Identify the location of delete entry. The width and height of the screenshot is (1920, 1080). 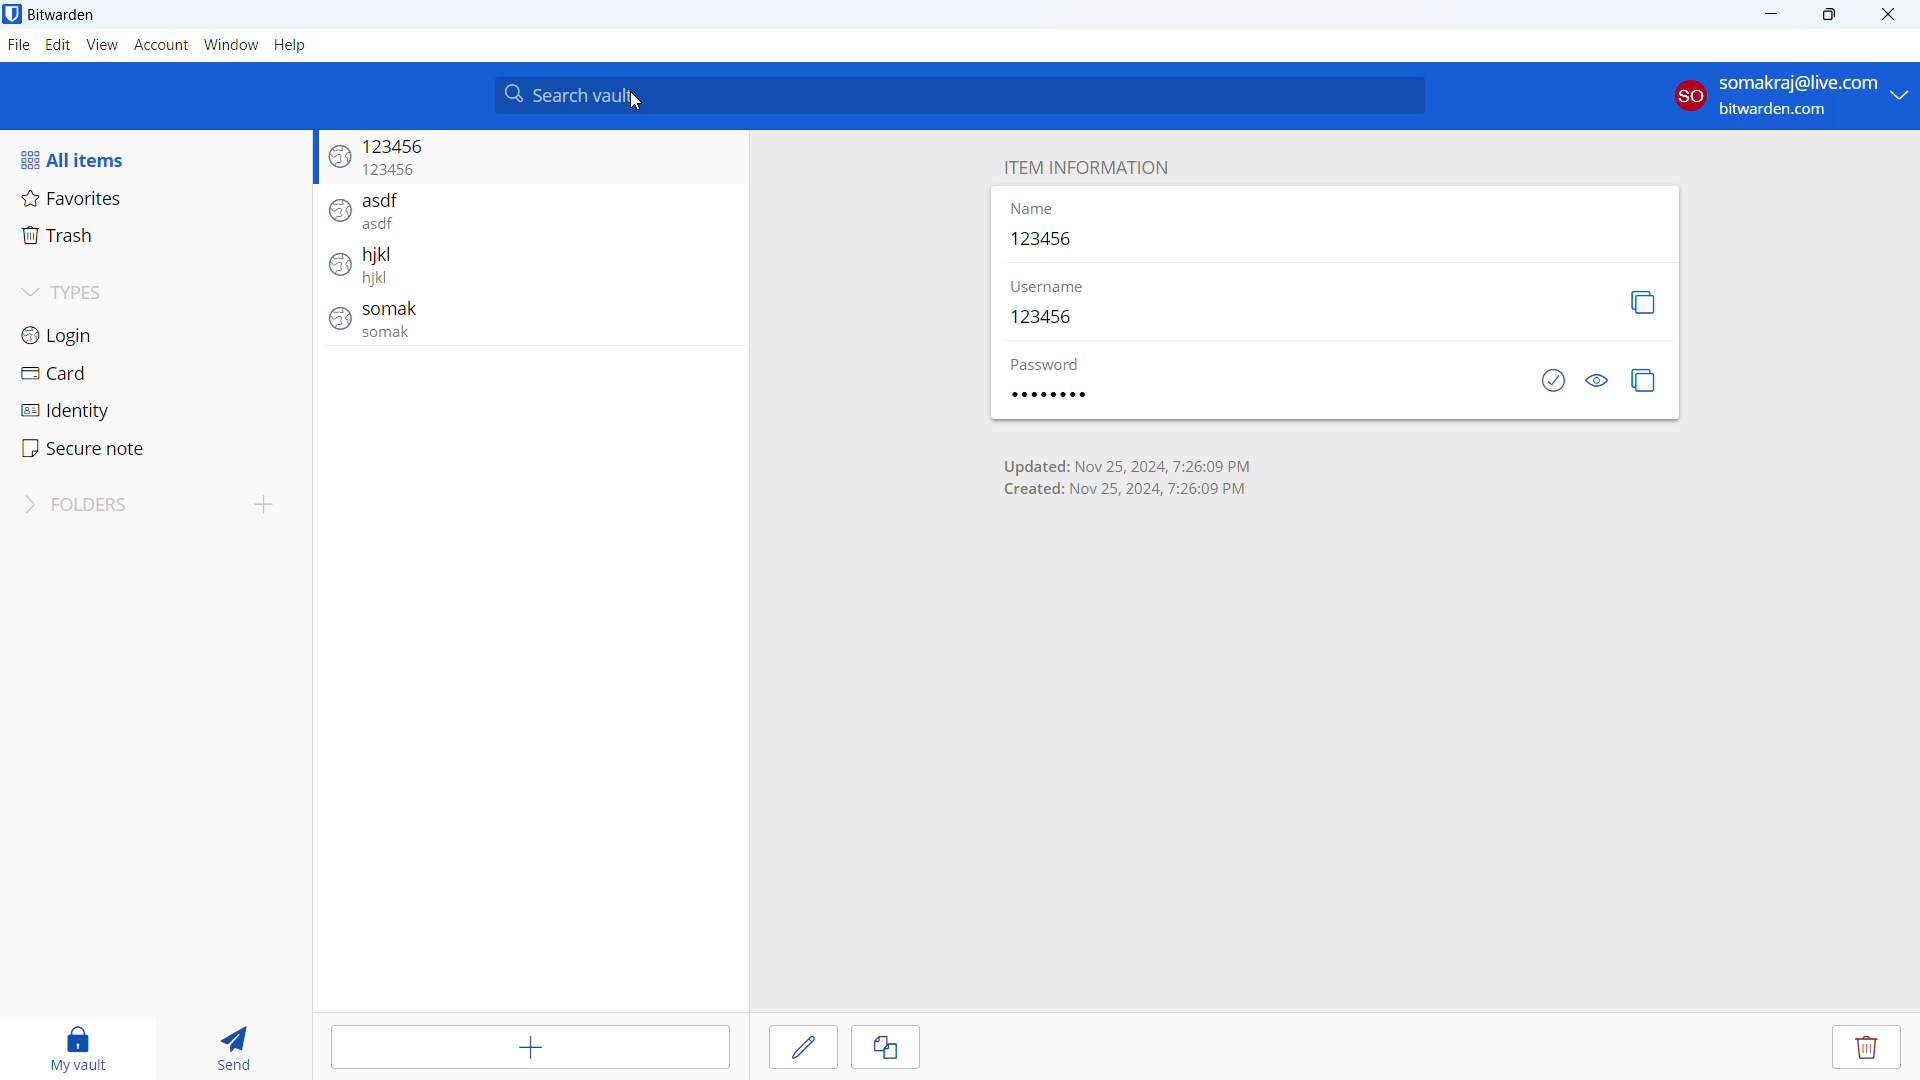
(1867, 1047).